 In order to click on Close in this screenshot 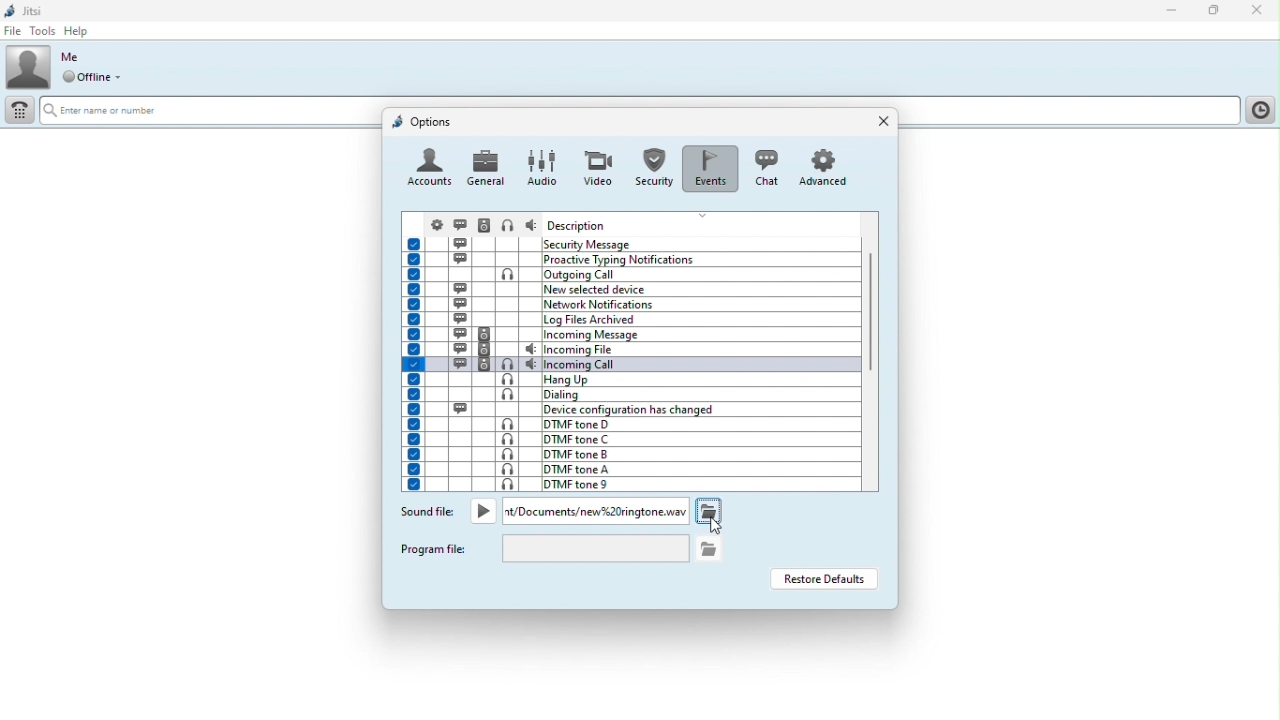, I will do `click(1257, 11)`.